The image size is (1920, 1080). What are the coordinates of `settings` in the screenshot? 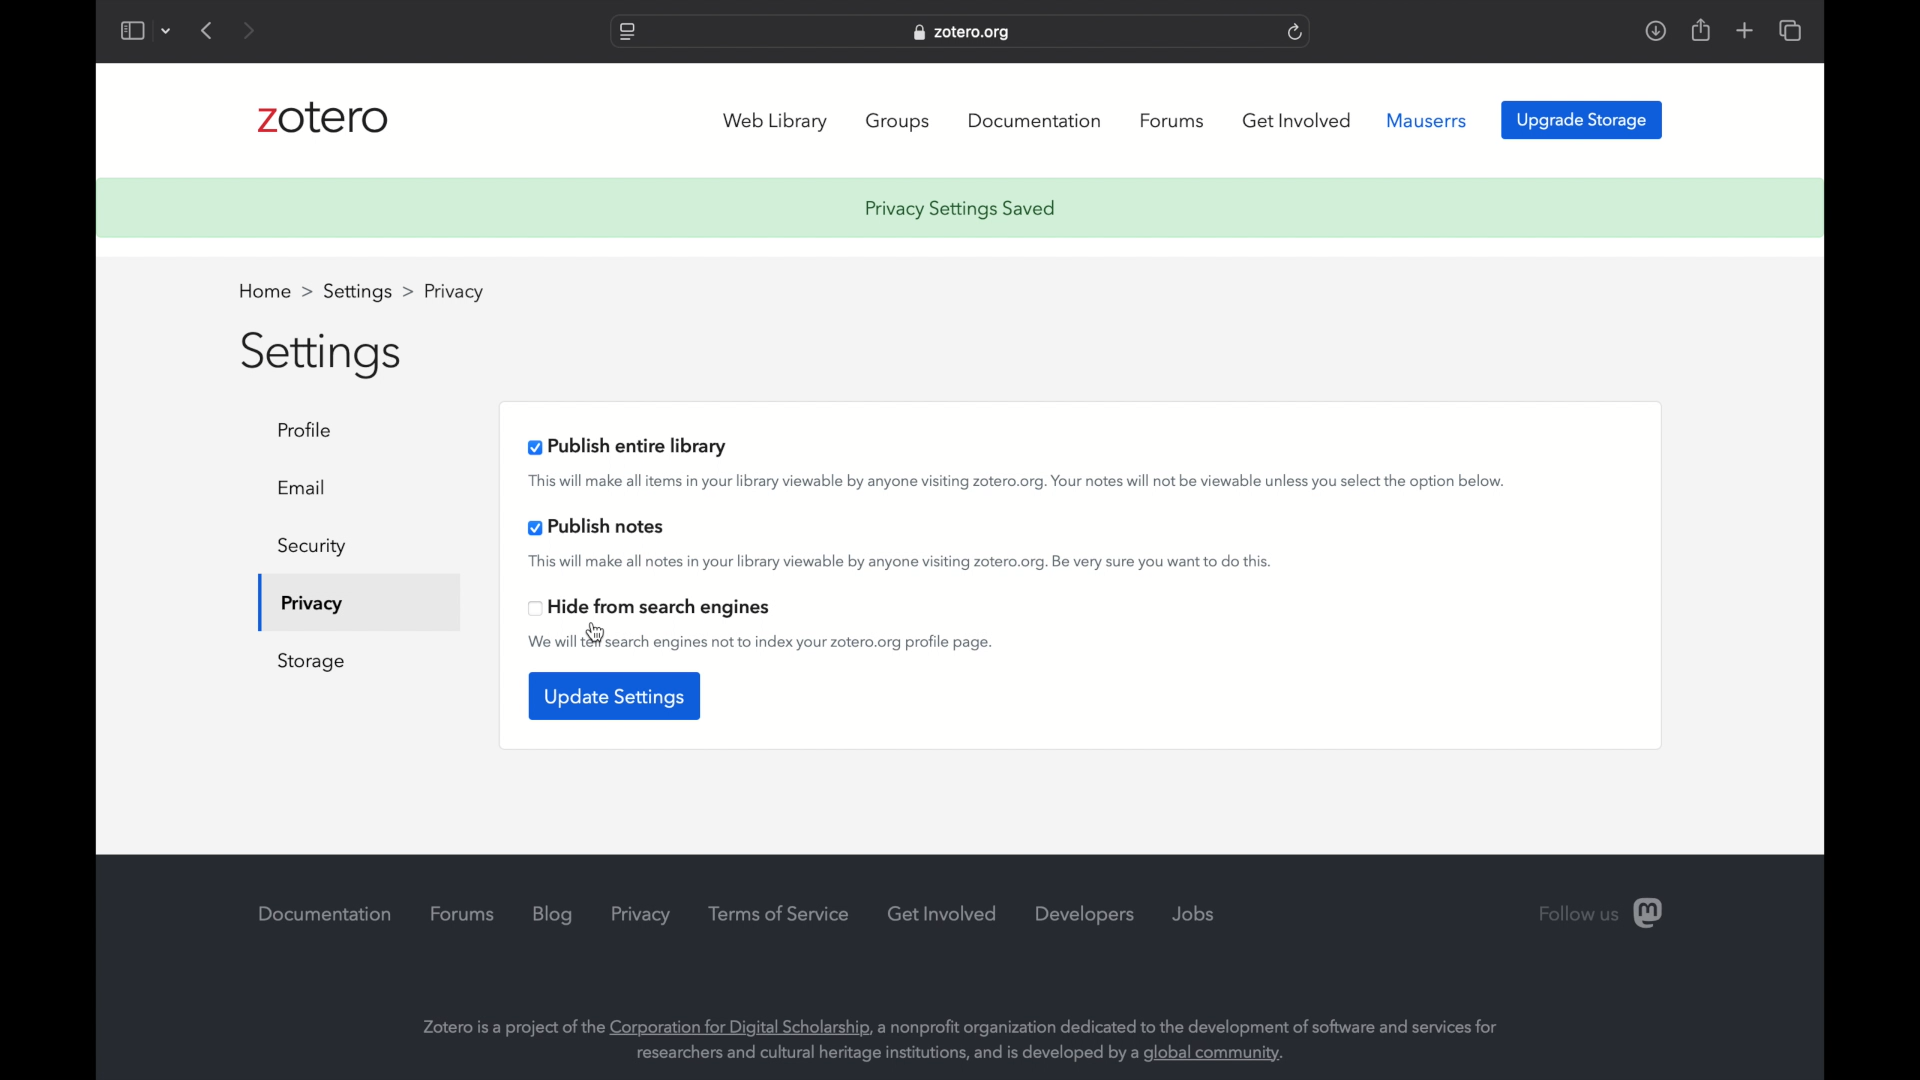 It's located at (366, 289).